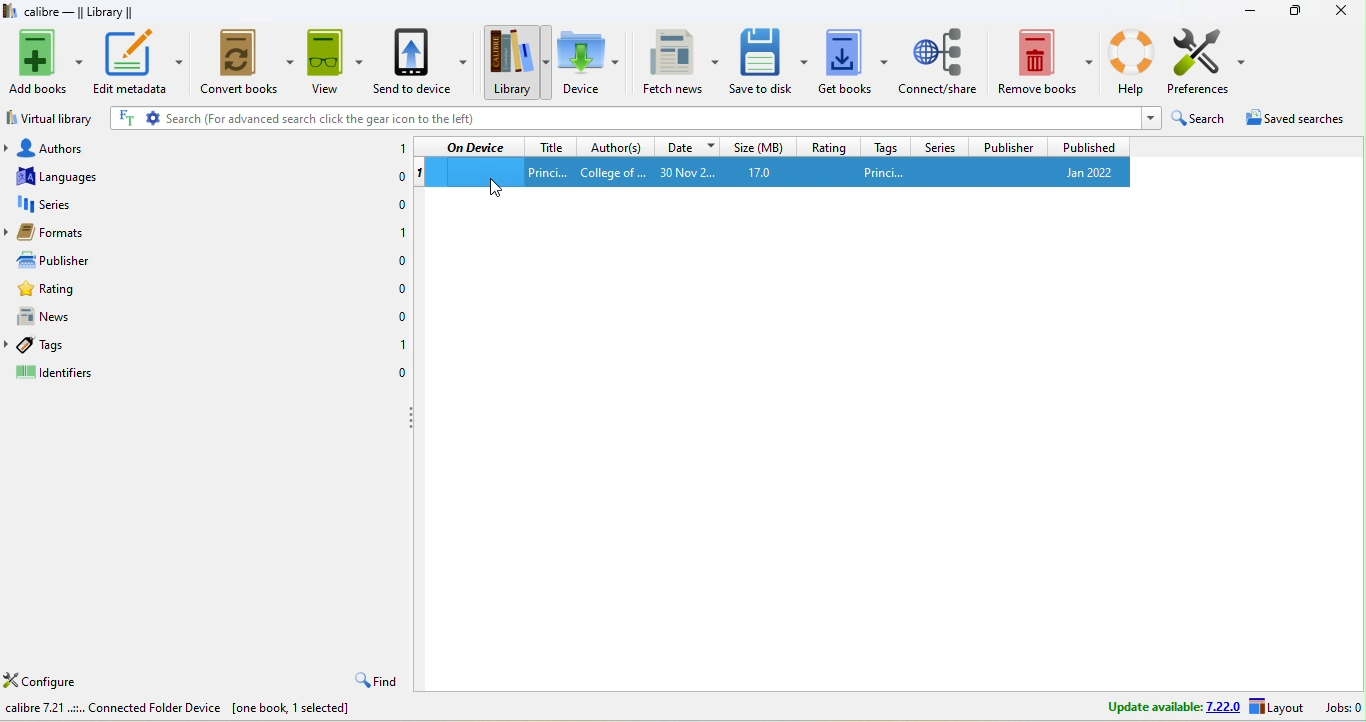  I want to click on jan 2022, so click(1082, 172).